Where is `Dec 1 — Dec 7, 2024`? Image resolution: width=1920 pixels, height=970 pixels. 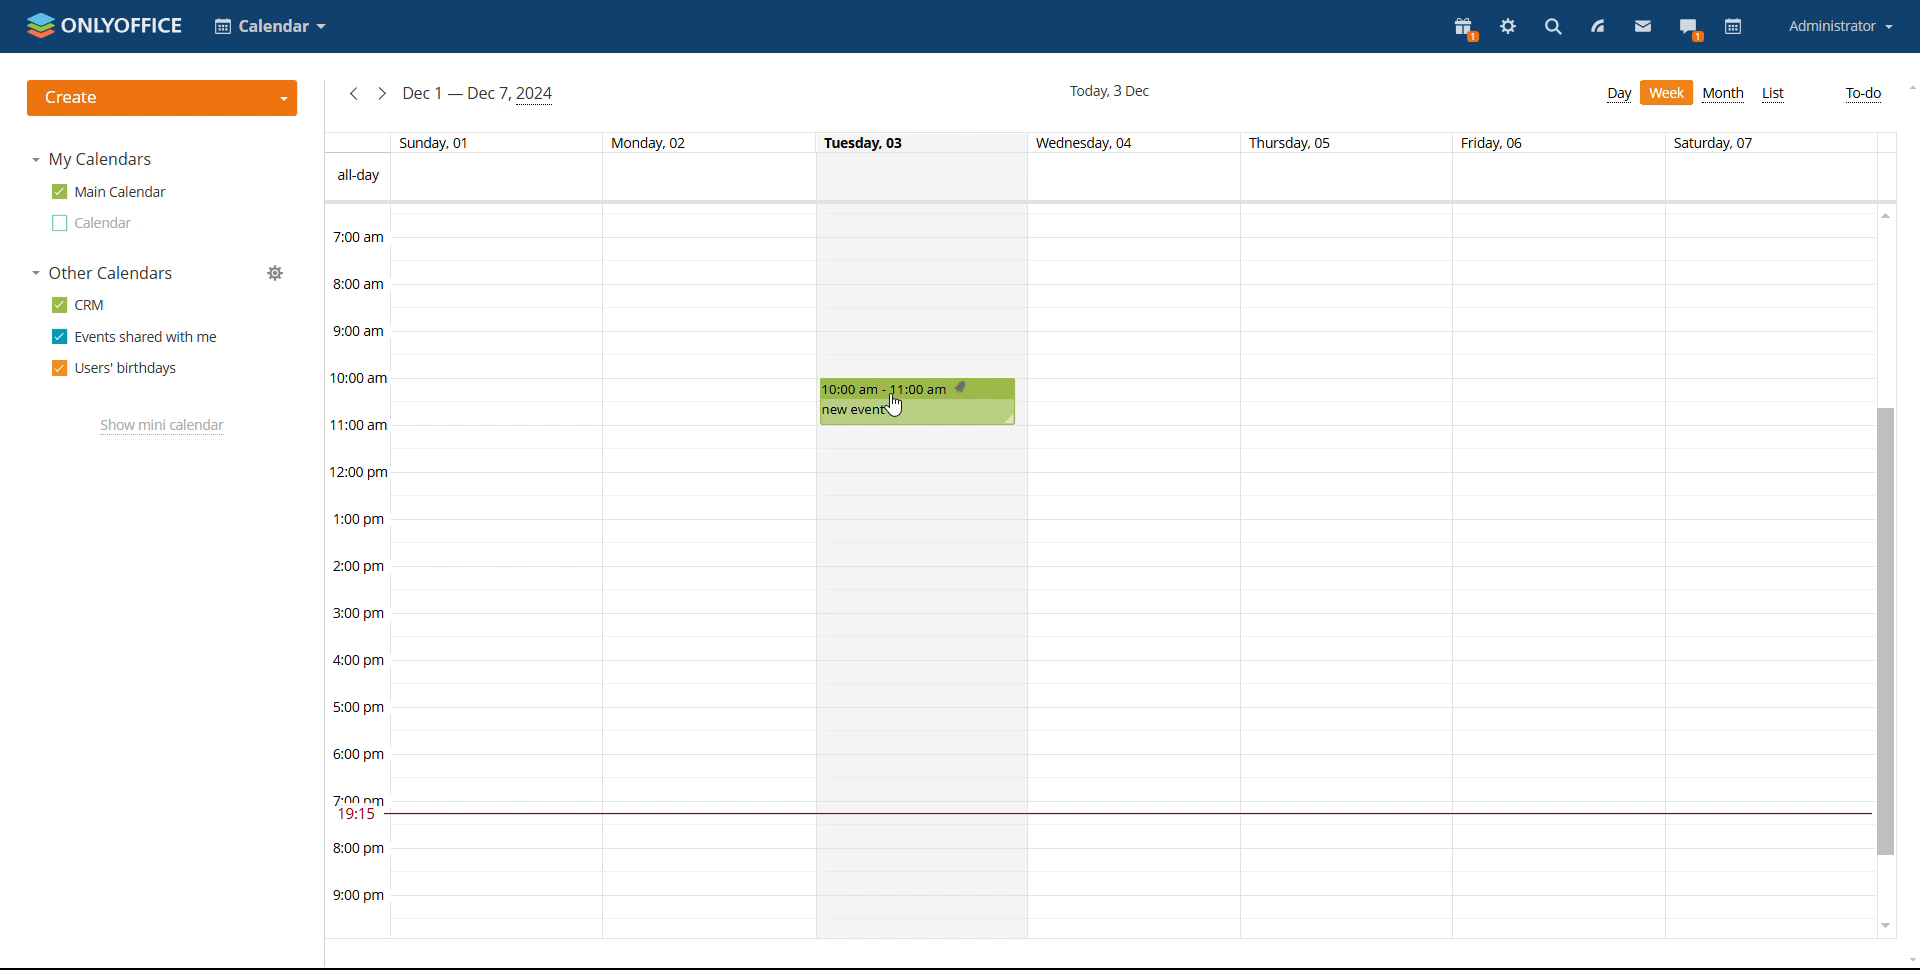
Dec 1 — Dec 7, 2024 is located at coordinates (482, 94).